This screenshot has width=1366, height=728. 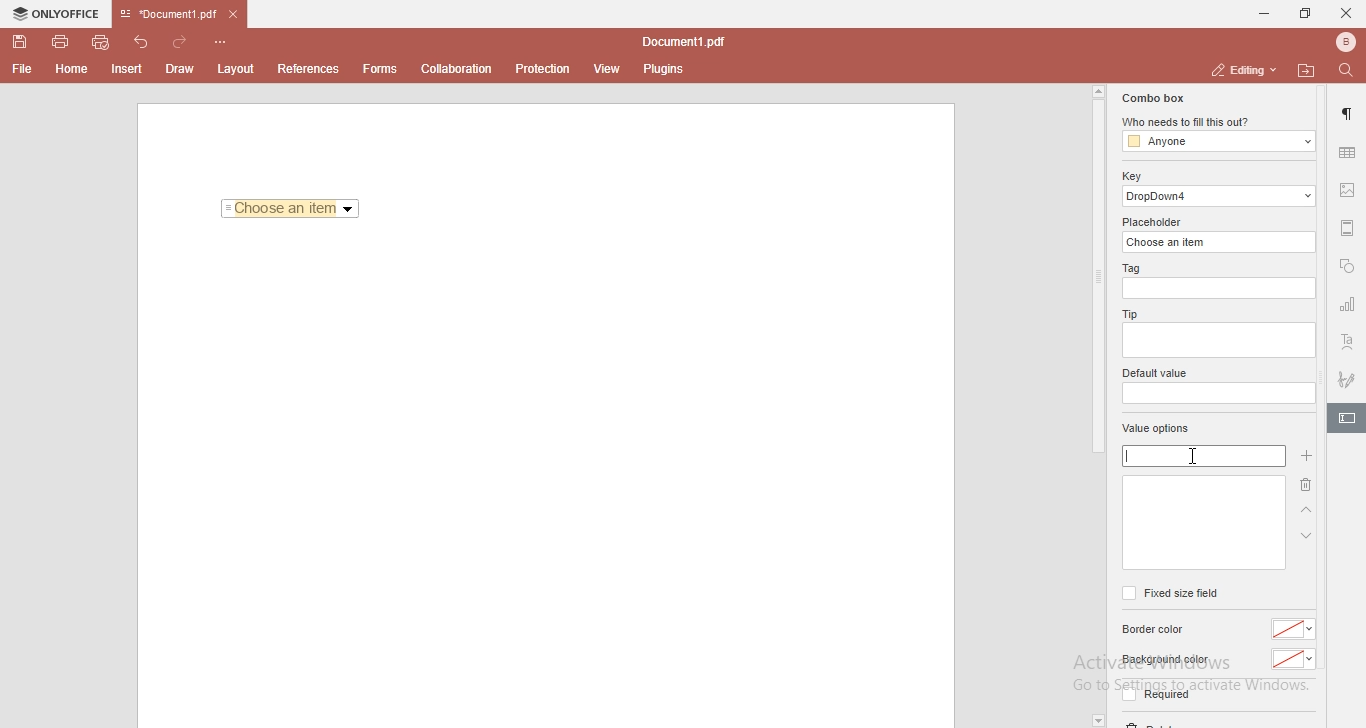 What do you see at coordinates (306, 69) in the screenshot?
I see `References` at bounding box center [306, 69].